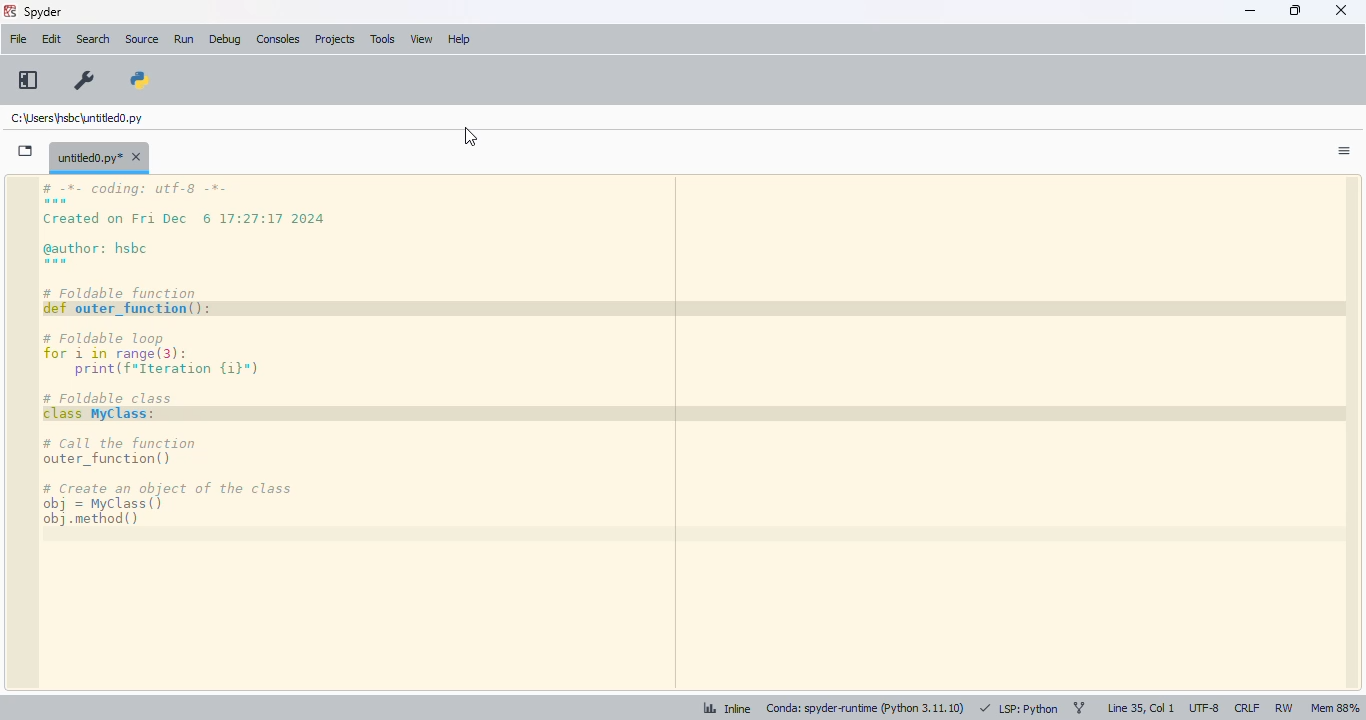 This screenshot has height=720, width=1366. What do you see at coordinates (1296, 10) in the screenshot?
I see `maximize` at bounding box center [1296, 10].